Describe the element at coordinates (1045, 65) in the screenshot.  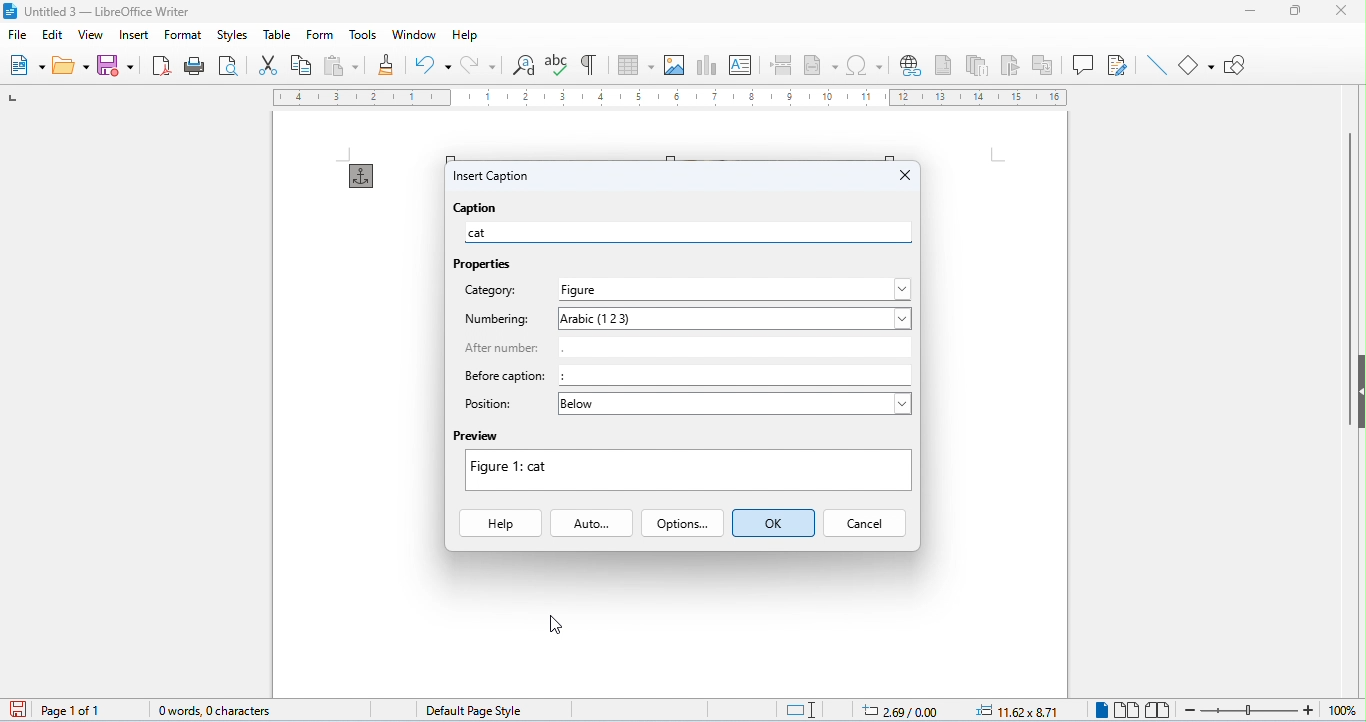
I see `insert cross reference` at that location.